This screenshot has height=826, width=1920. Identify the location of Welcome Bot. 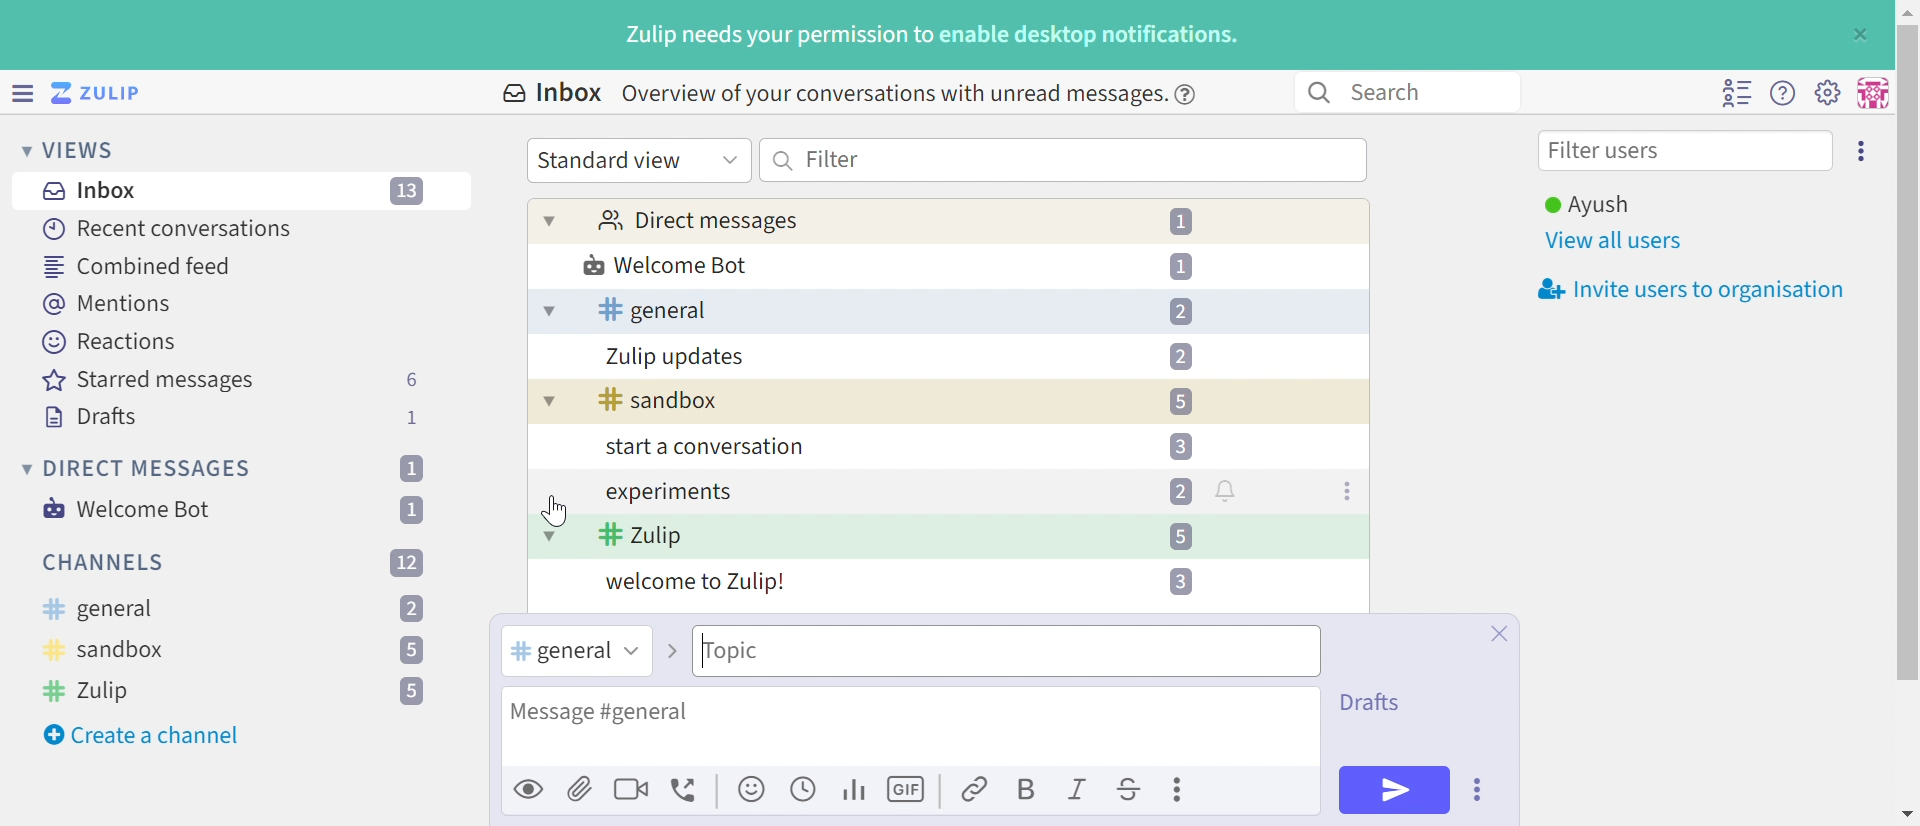
(129, 509).